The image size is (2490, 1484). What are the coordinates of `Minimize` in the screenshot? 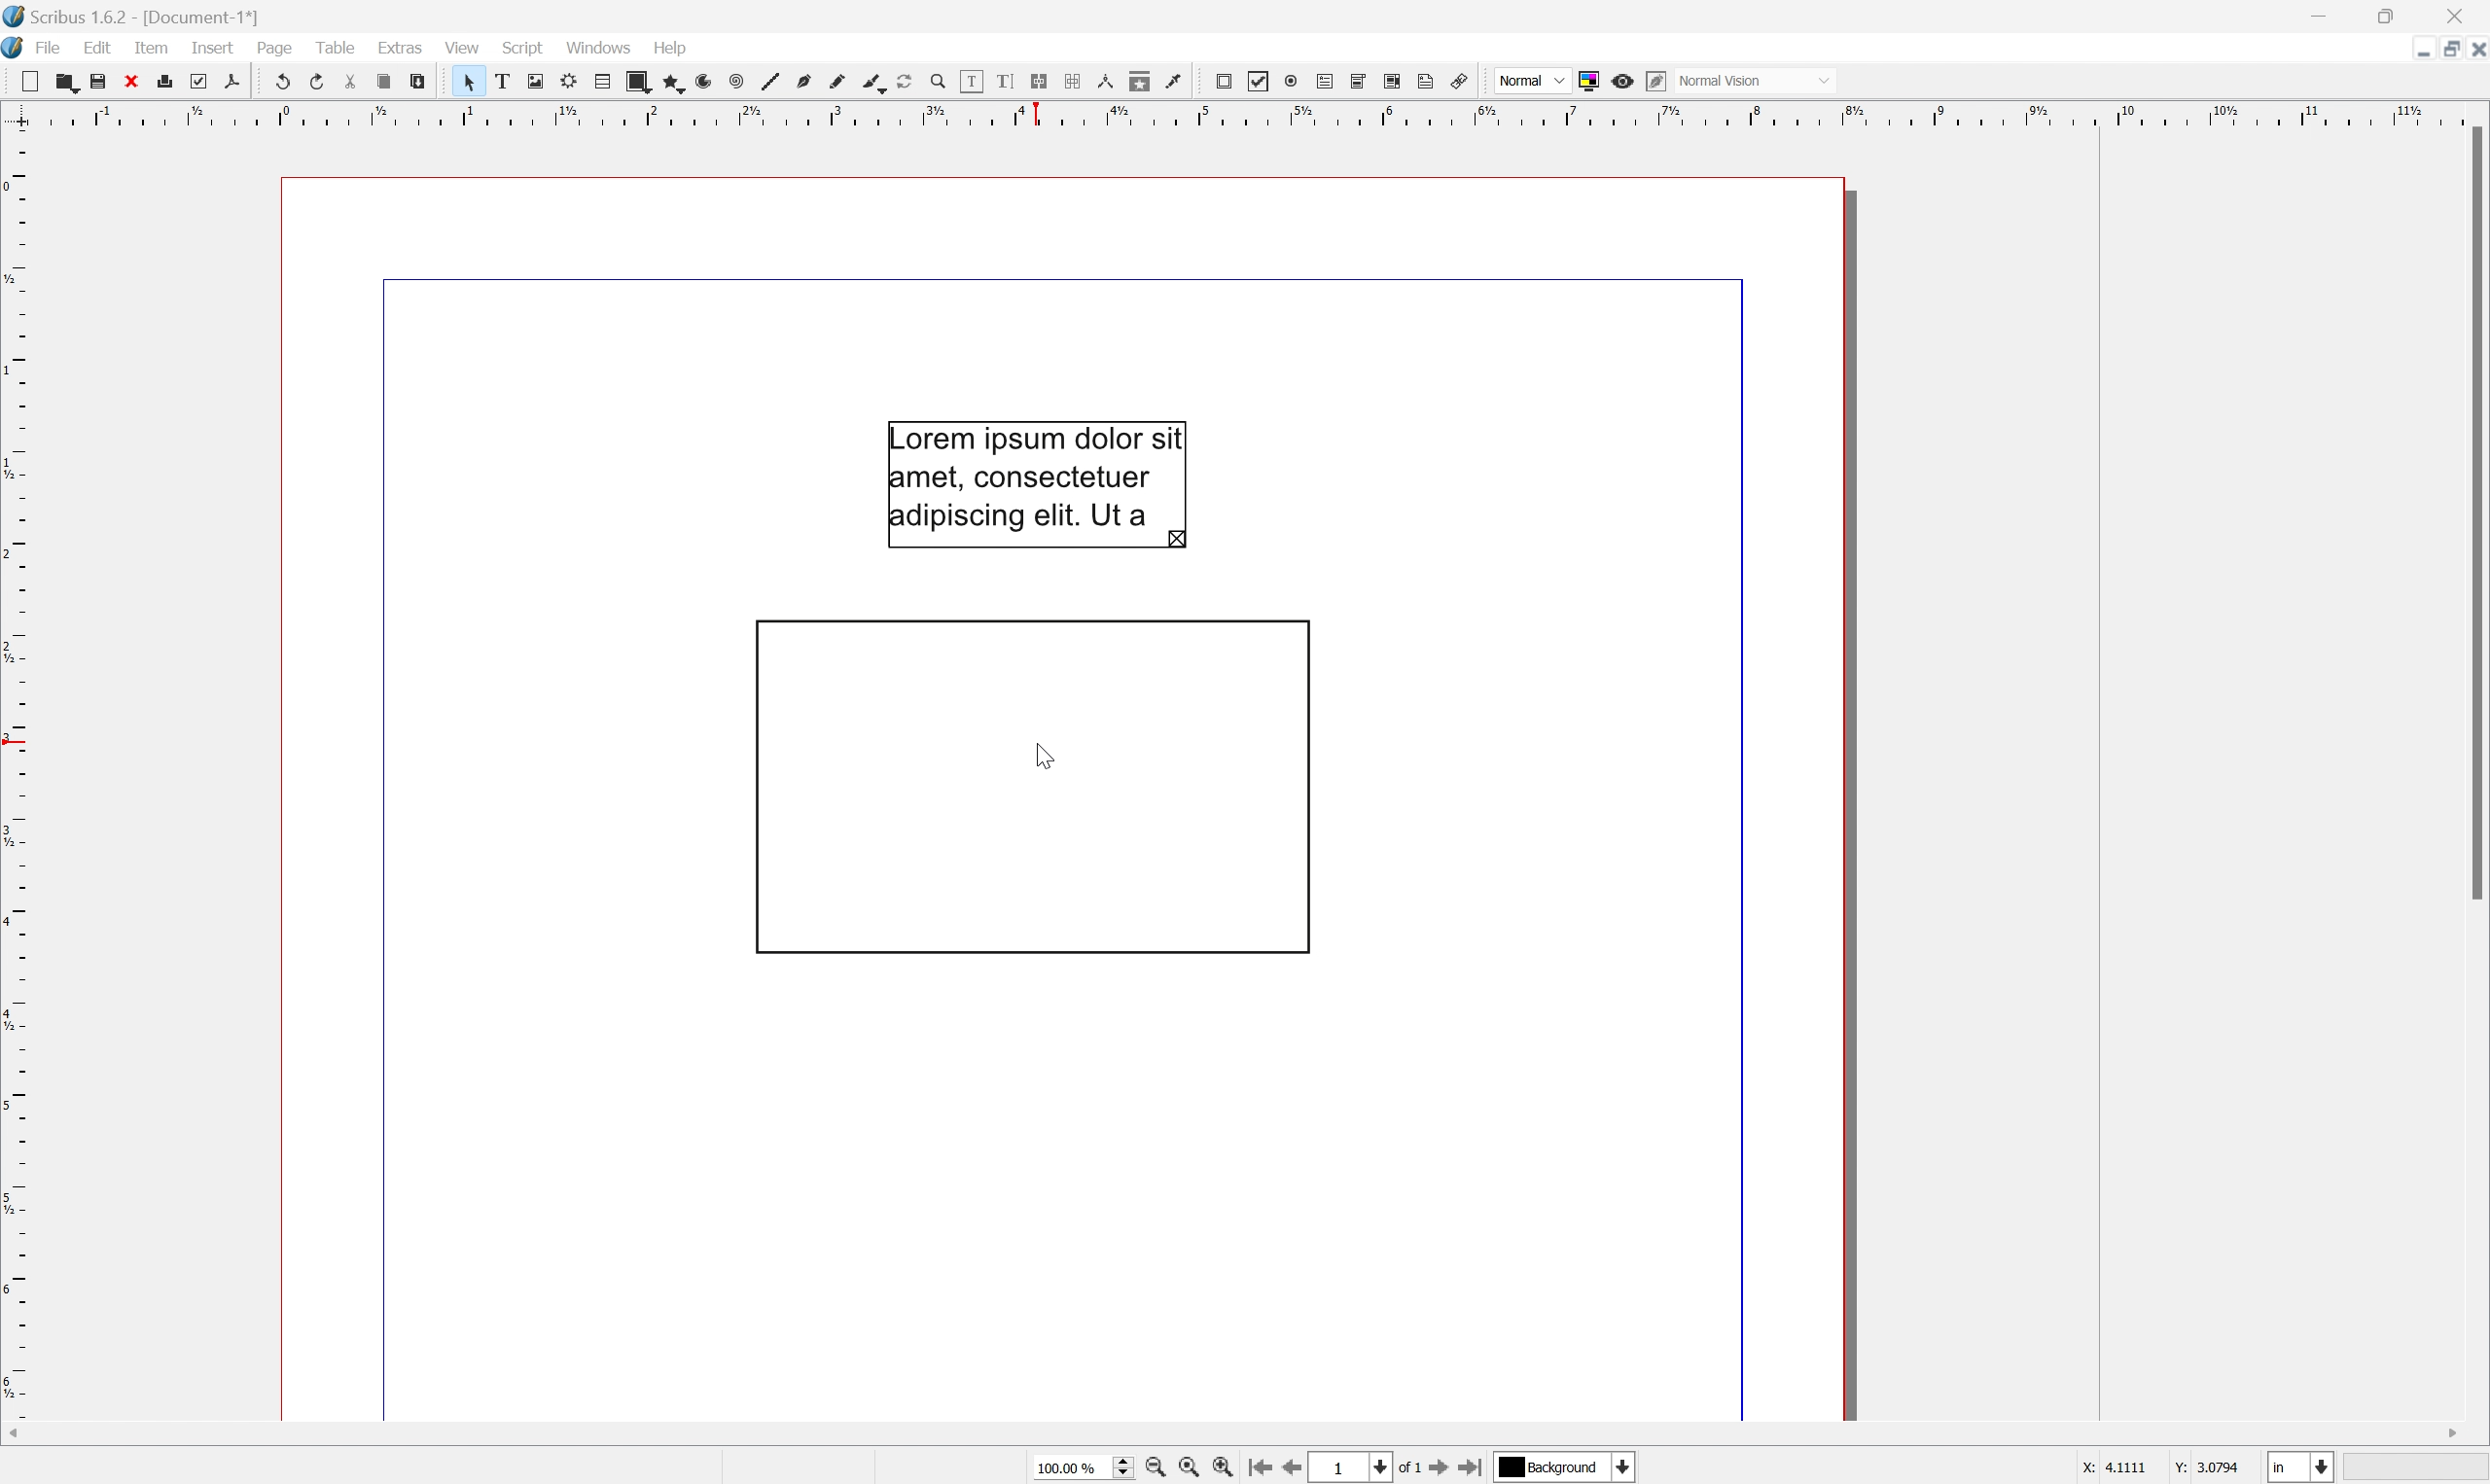 It's located at (2314, 14).